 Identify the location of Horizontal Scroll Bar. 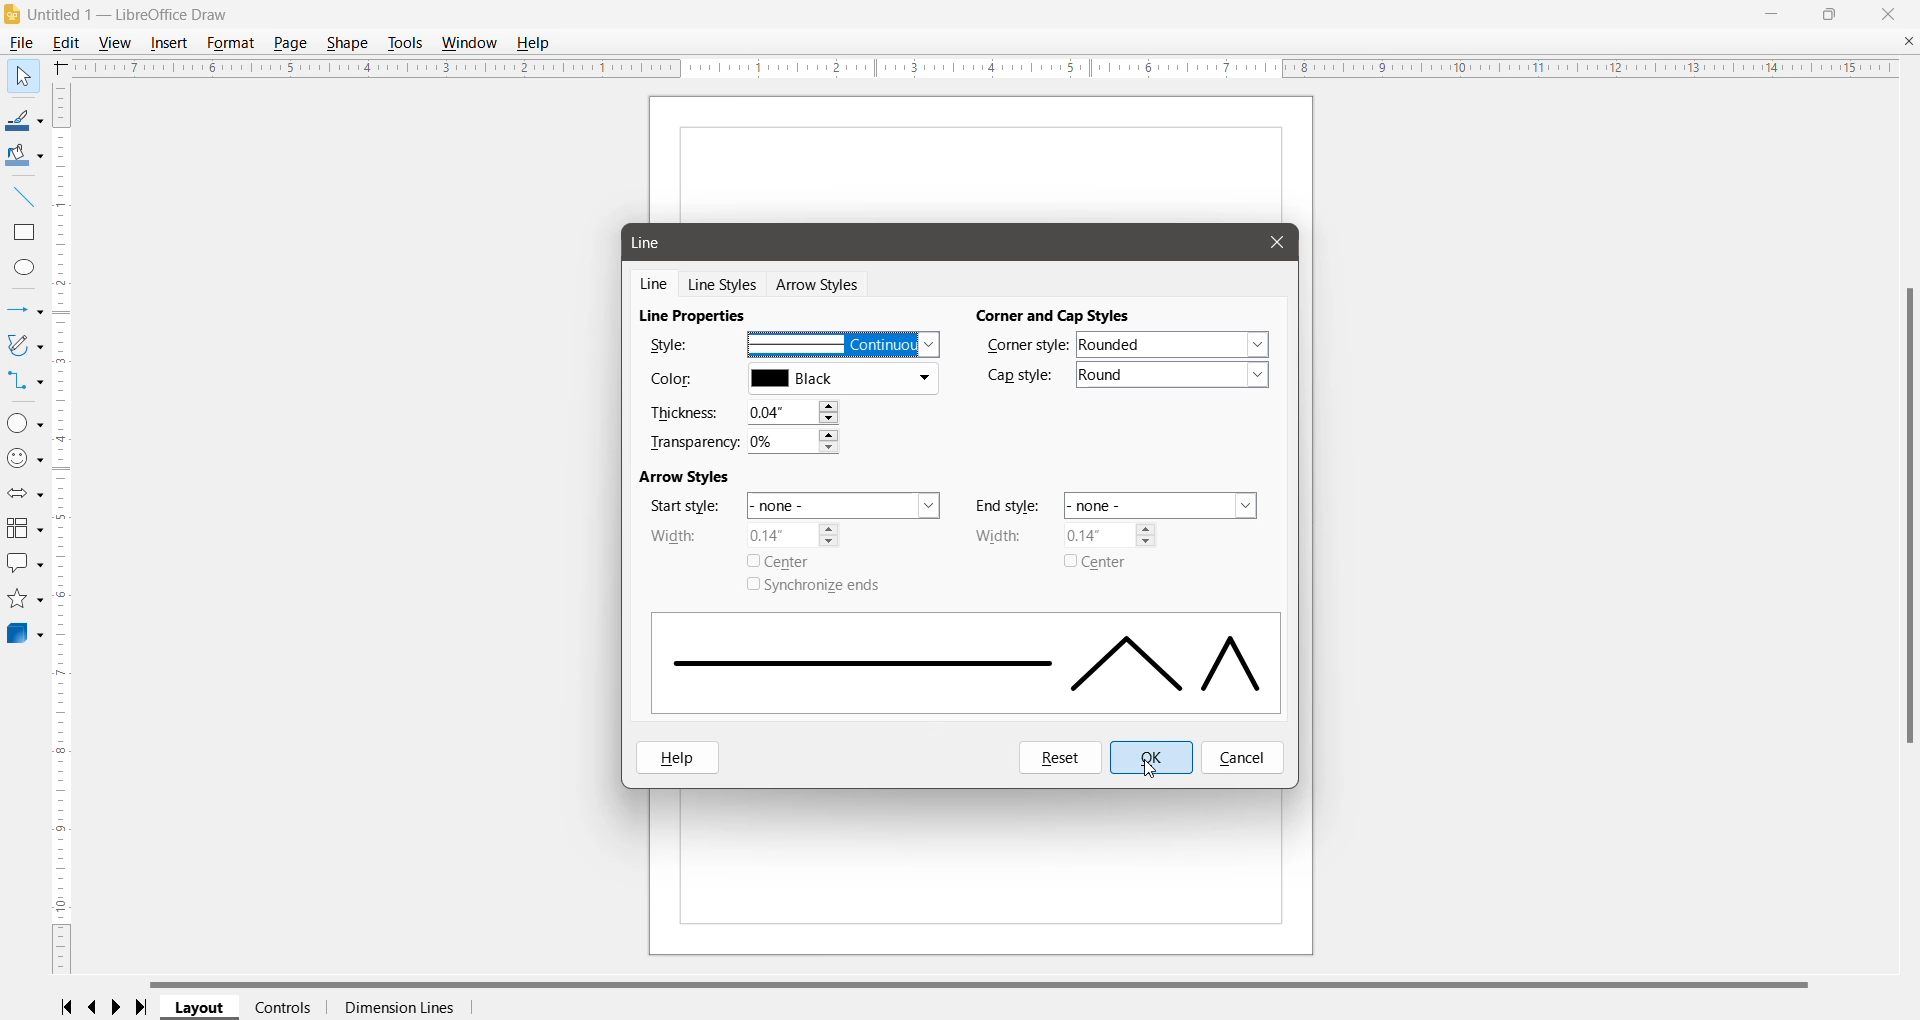
(982, 985).